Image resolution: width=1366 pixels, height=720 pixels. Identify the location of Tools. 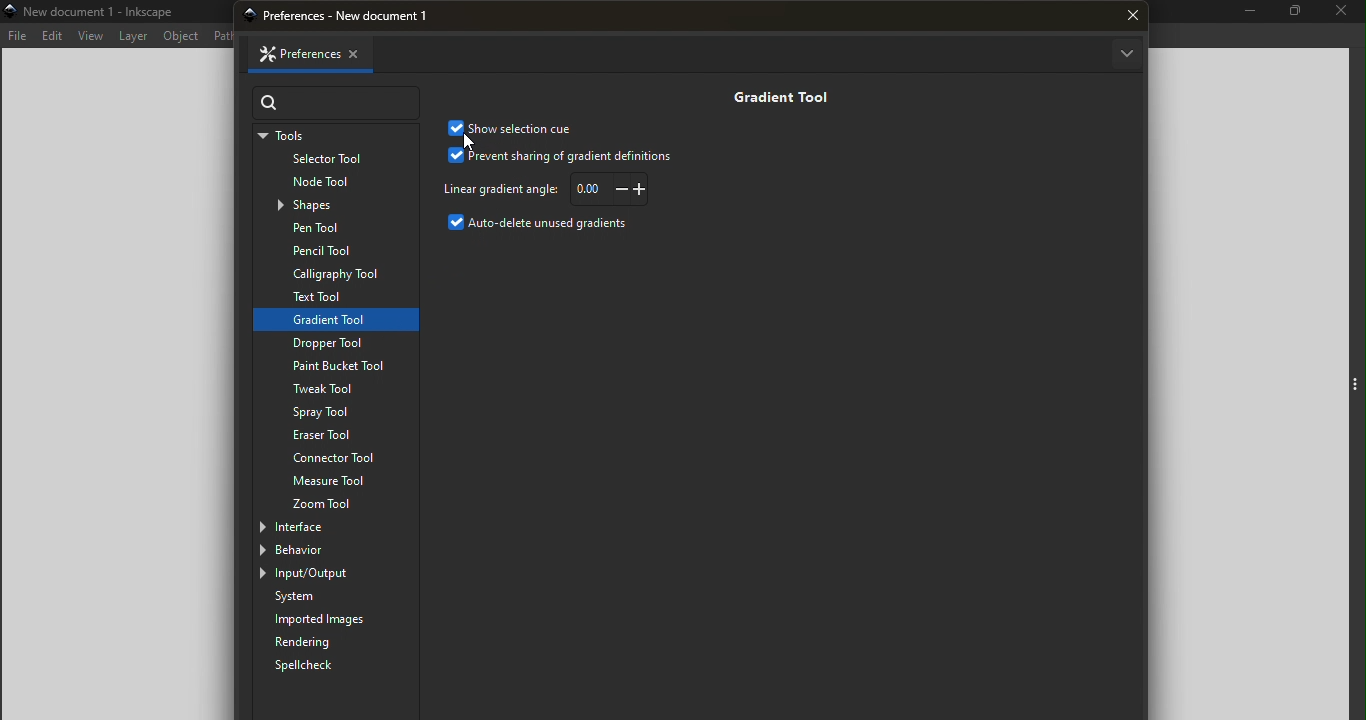
(333, 136).